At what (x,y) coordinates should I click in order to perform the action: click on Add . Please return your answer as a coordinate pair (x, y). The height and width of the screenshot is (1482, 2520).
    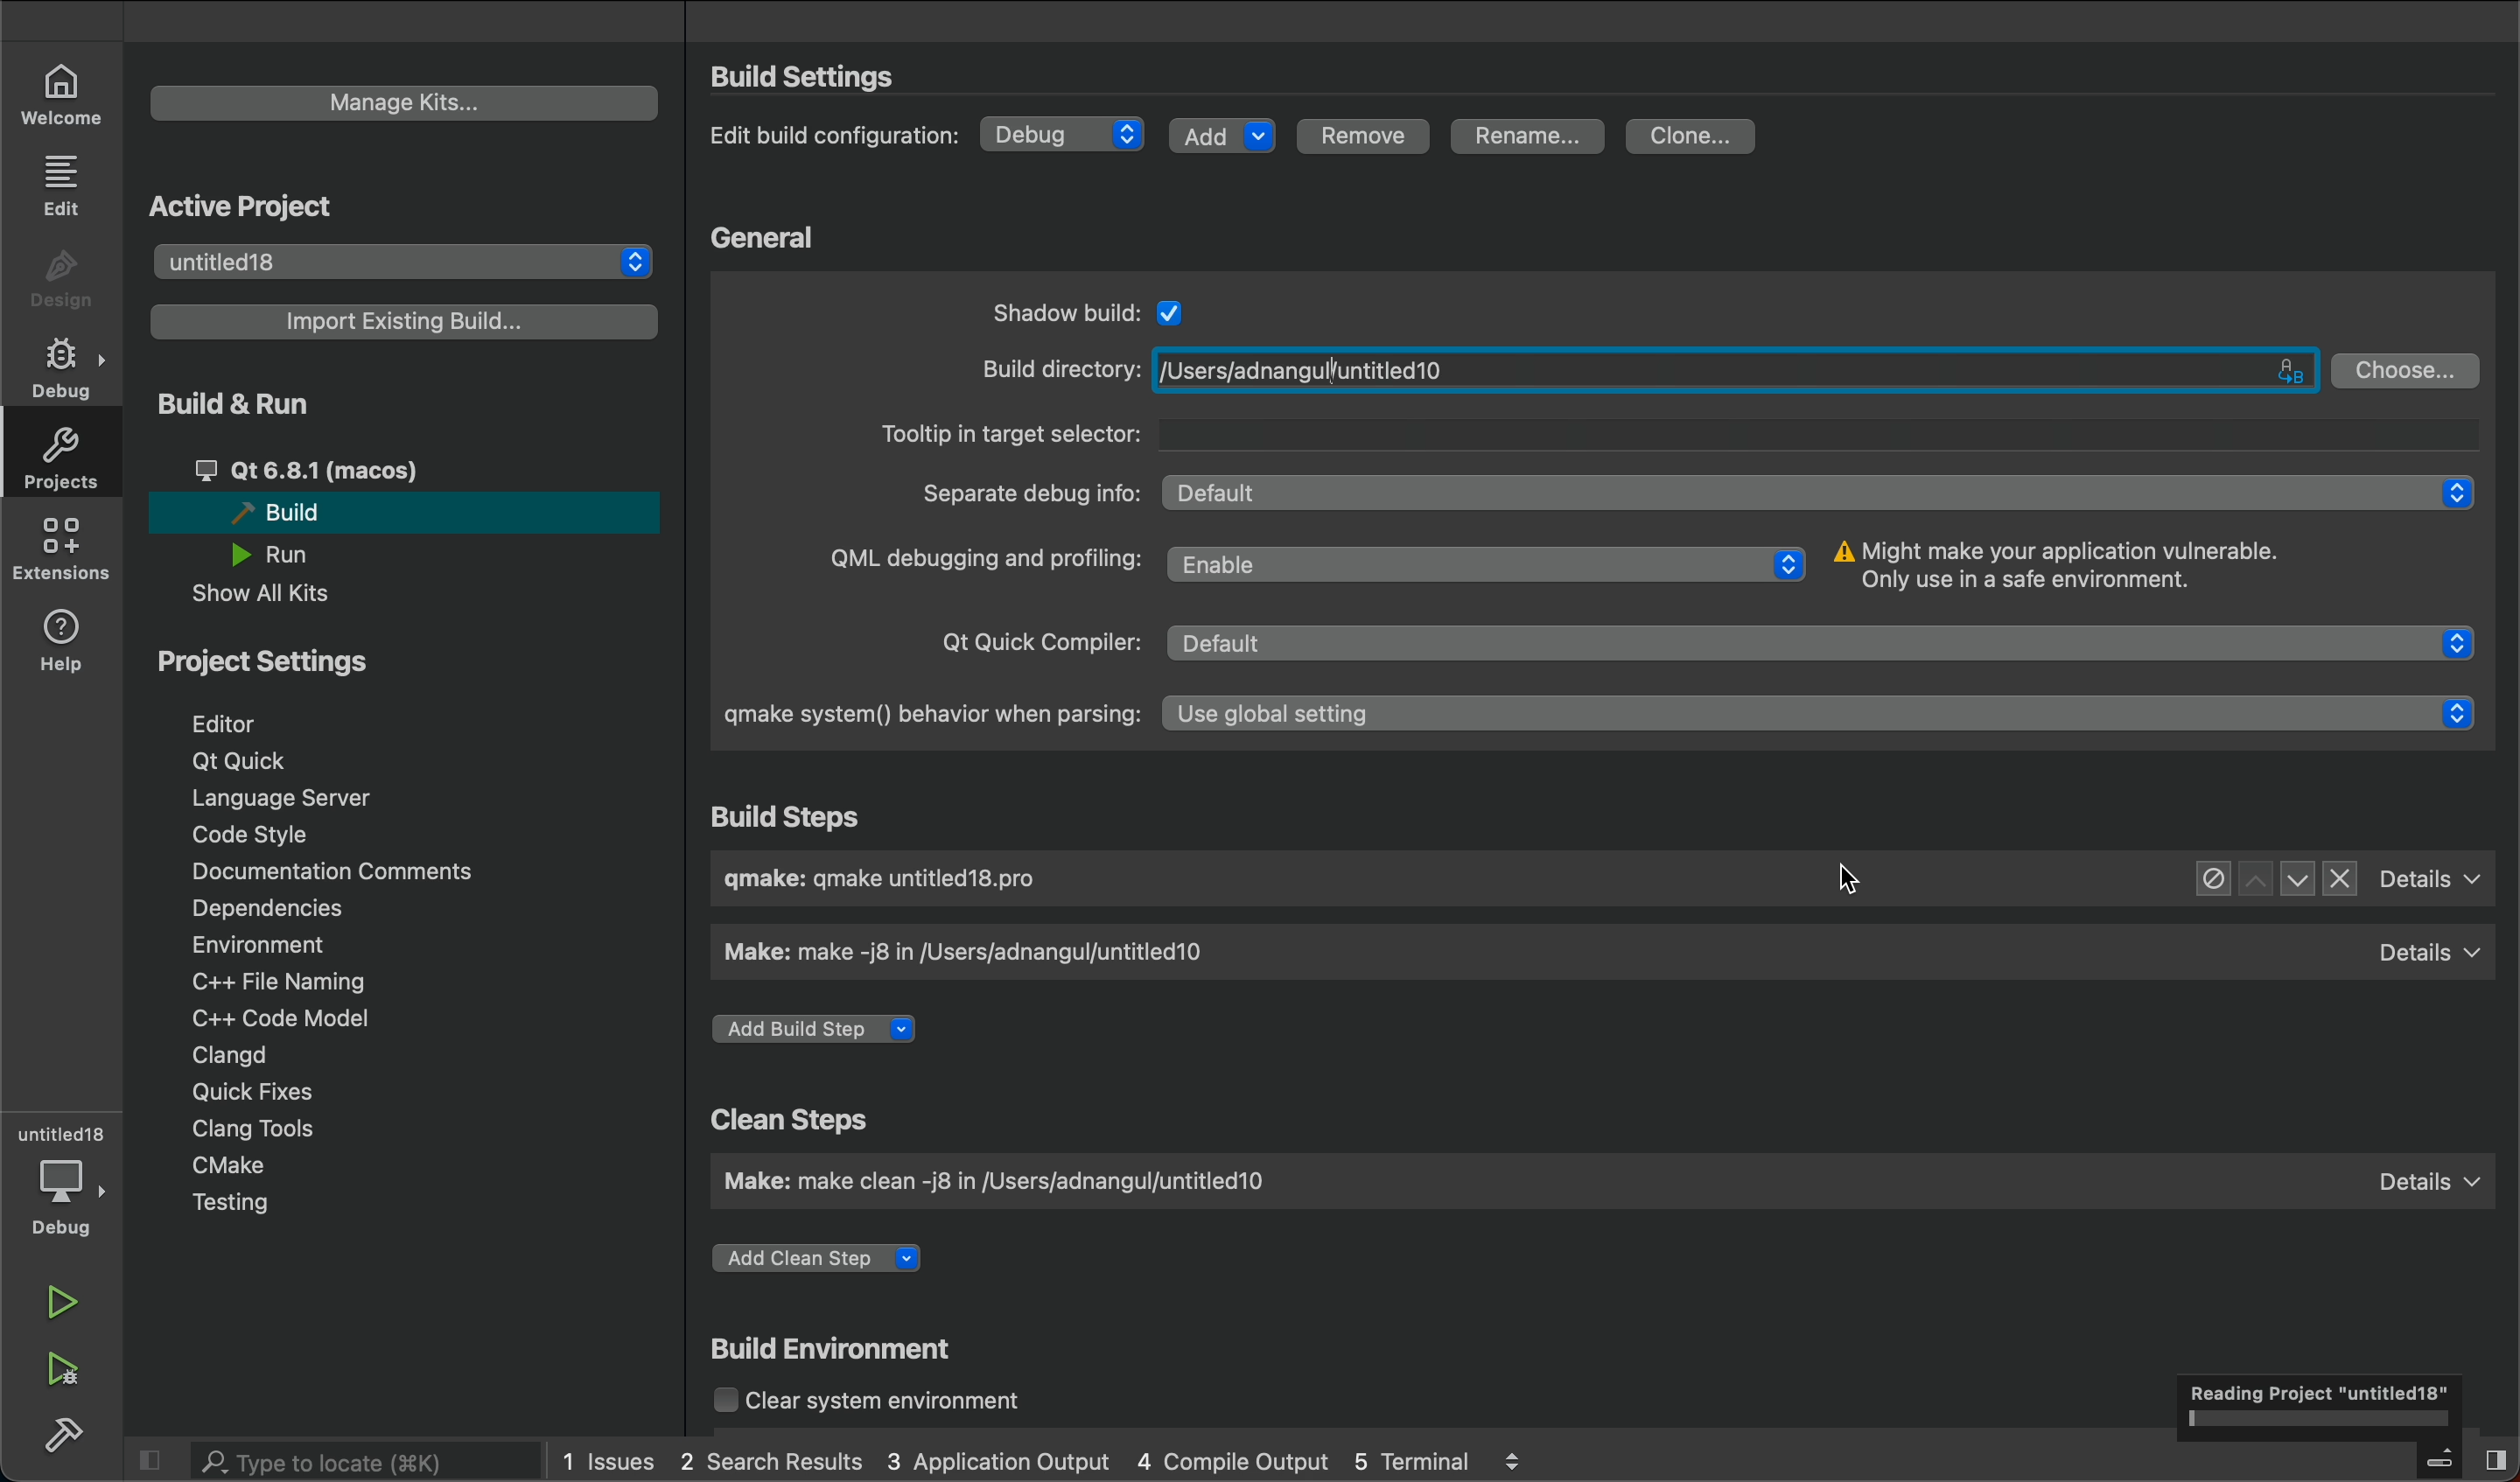
    Looking at the image, I should click on (1224, 133).